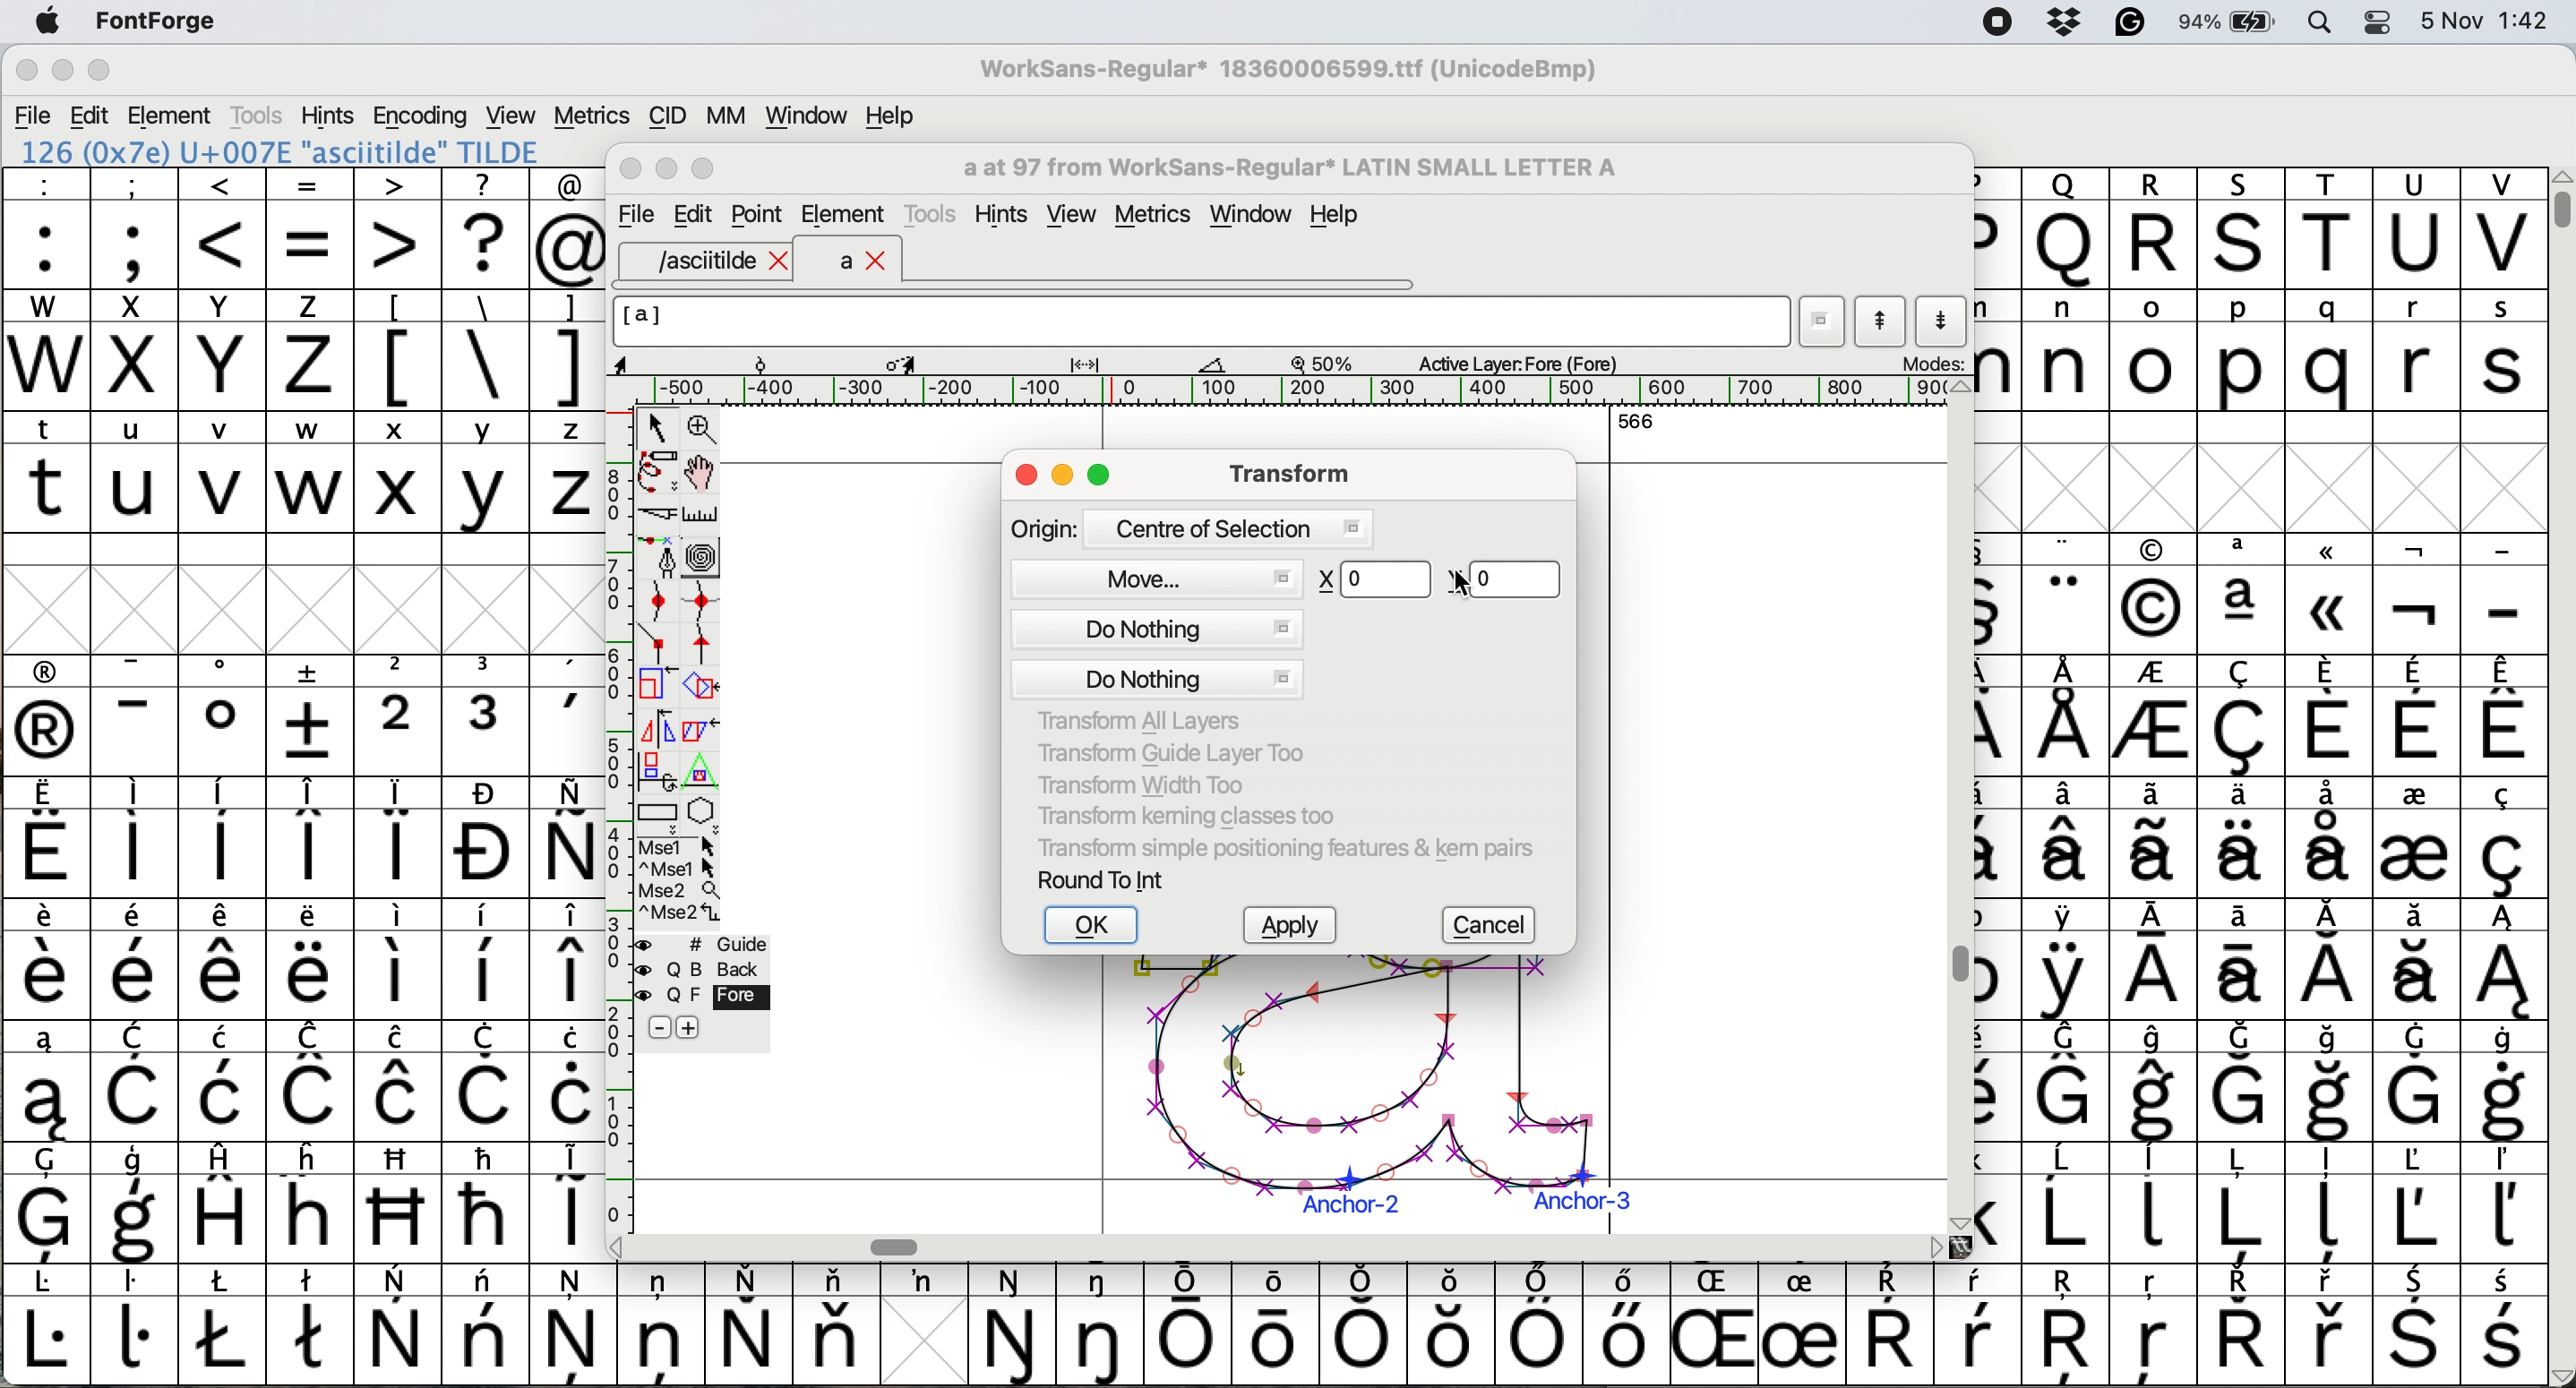 Image resolution: width=2576 pixels, height=1388 pixels. I want to click on symbol, so click(397, 1081).